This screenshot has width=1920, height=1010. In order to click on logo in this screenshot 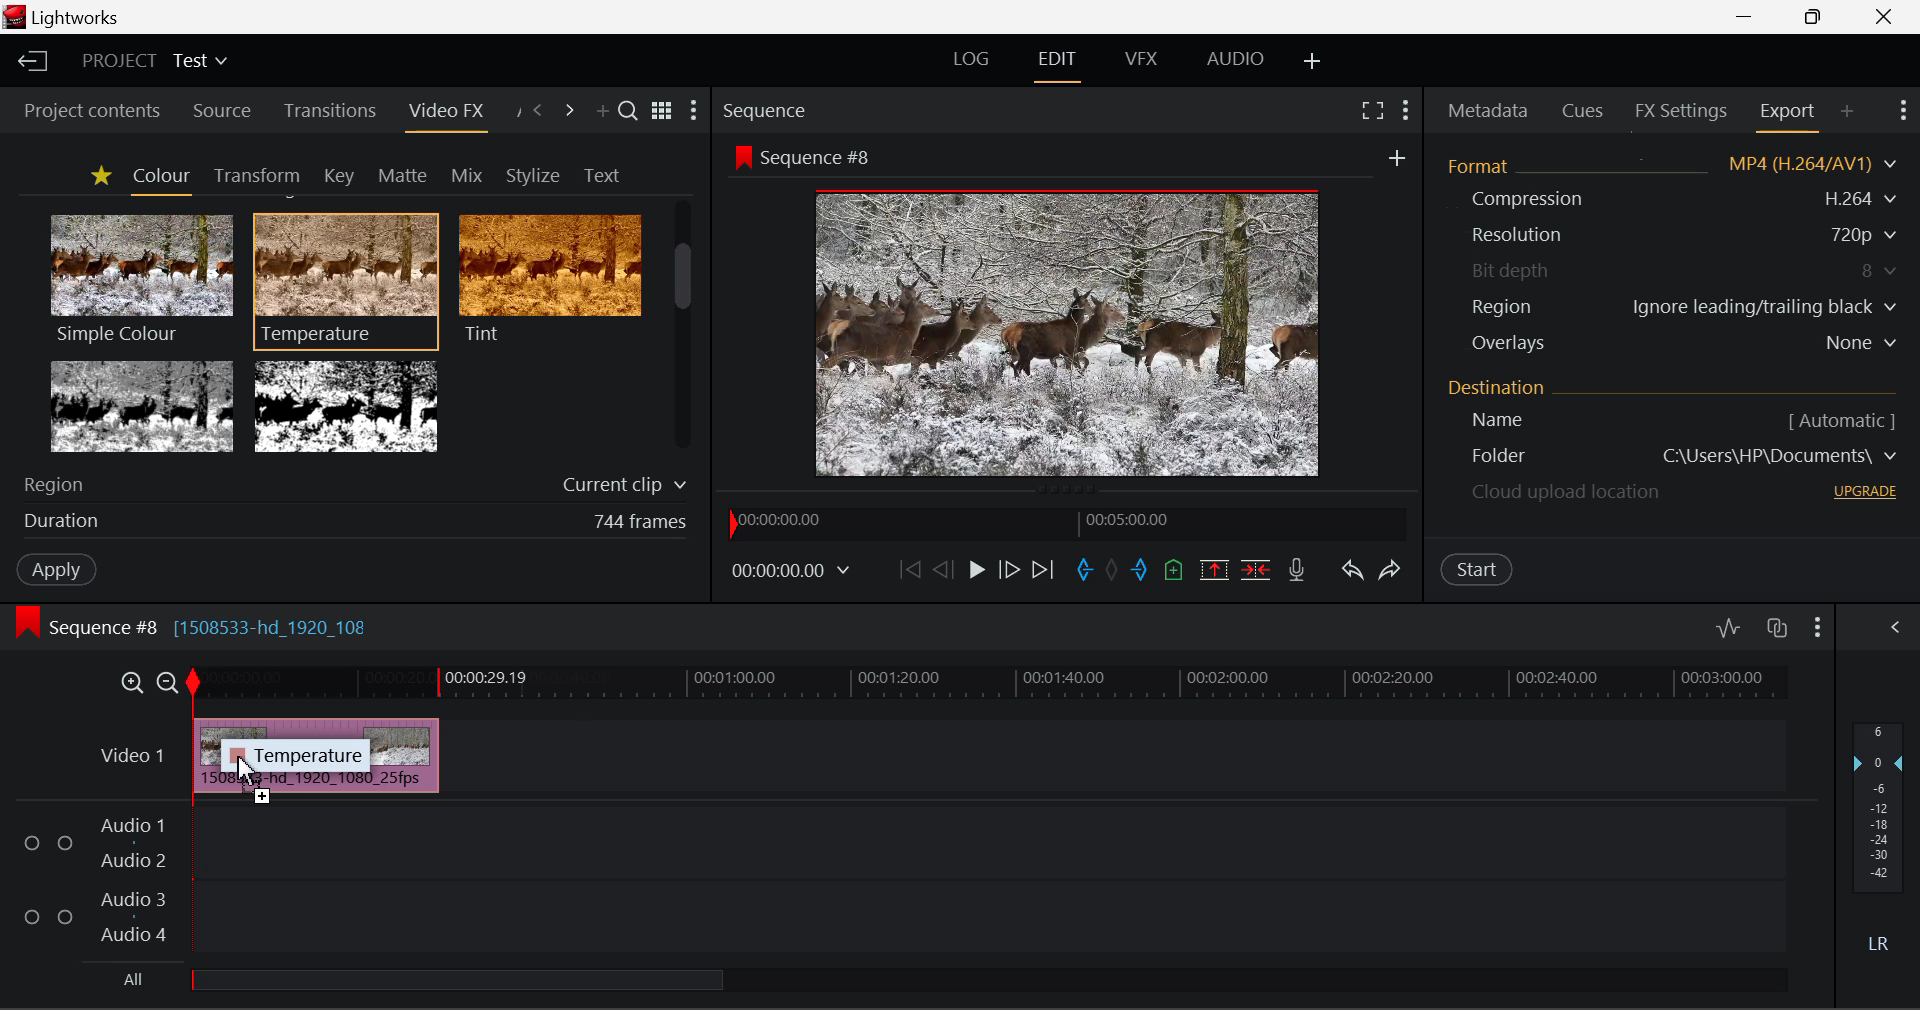, I will do `click(14, 17)`.